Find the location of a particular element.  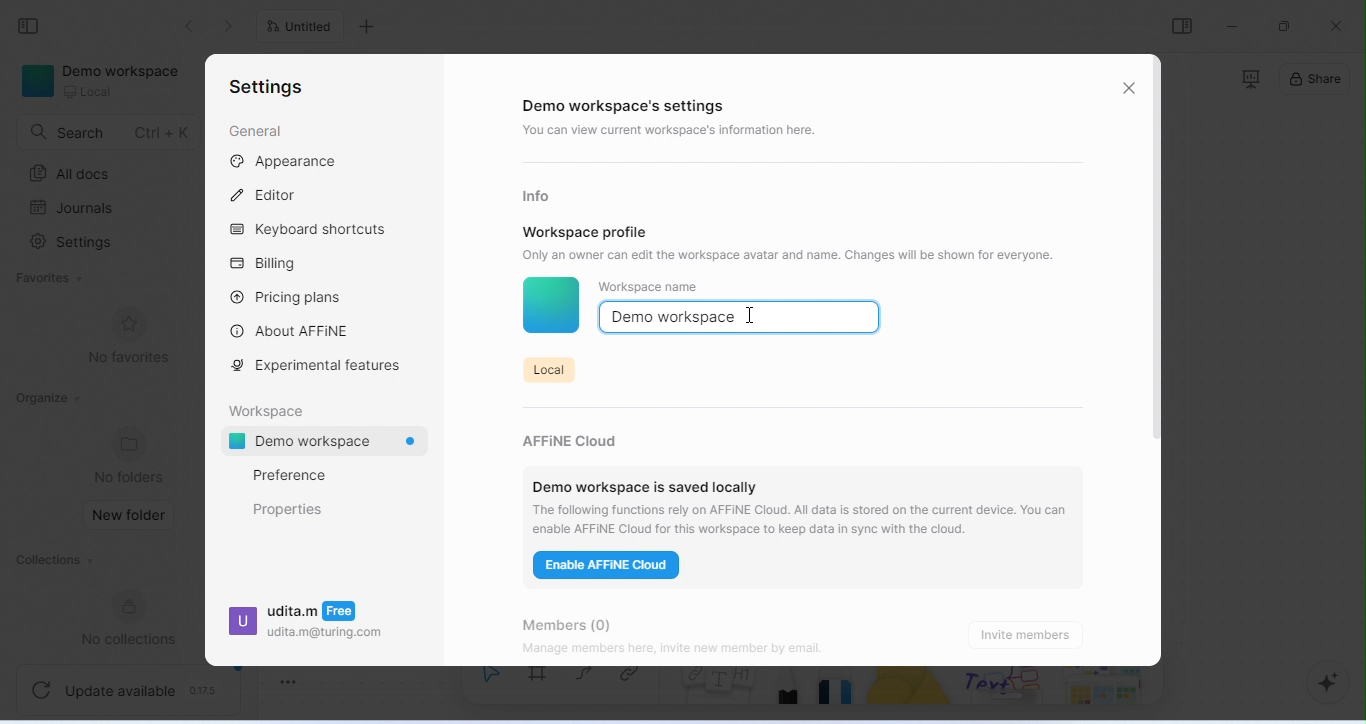

no folders is located at coordinates (132, 455).